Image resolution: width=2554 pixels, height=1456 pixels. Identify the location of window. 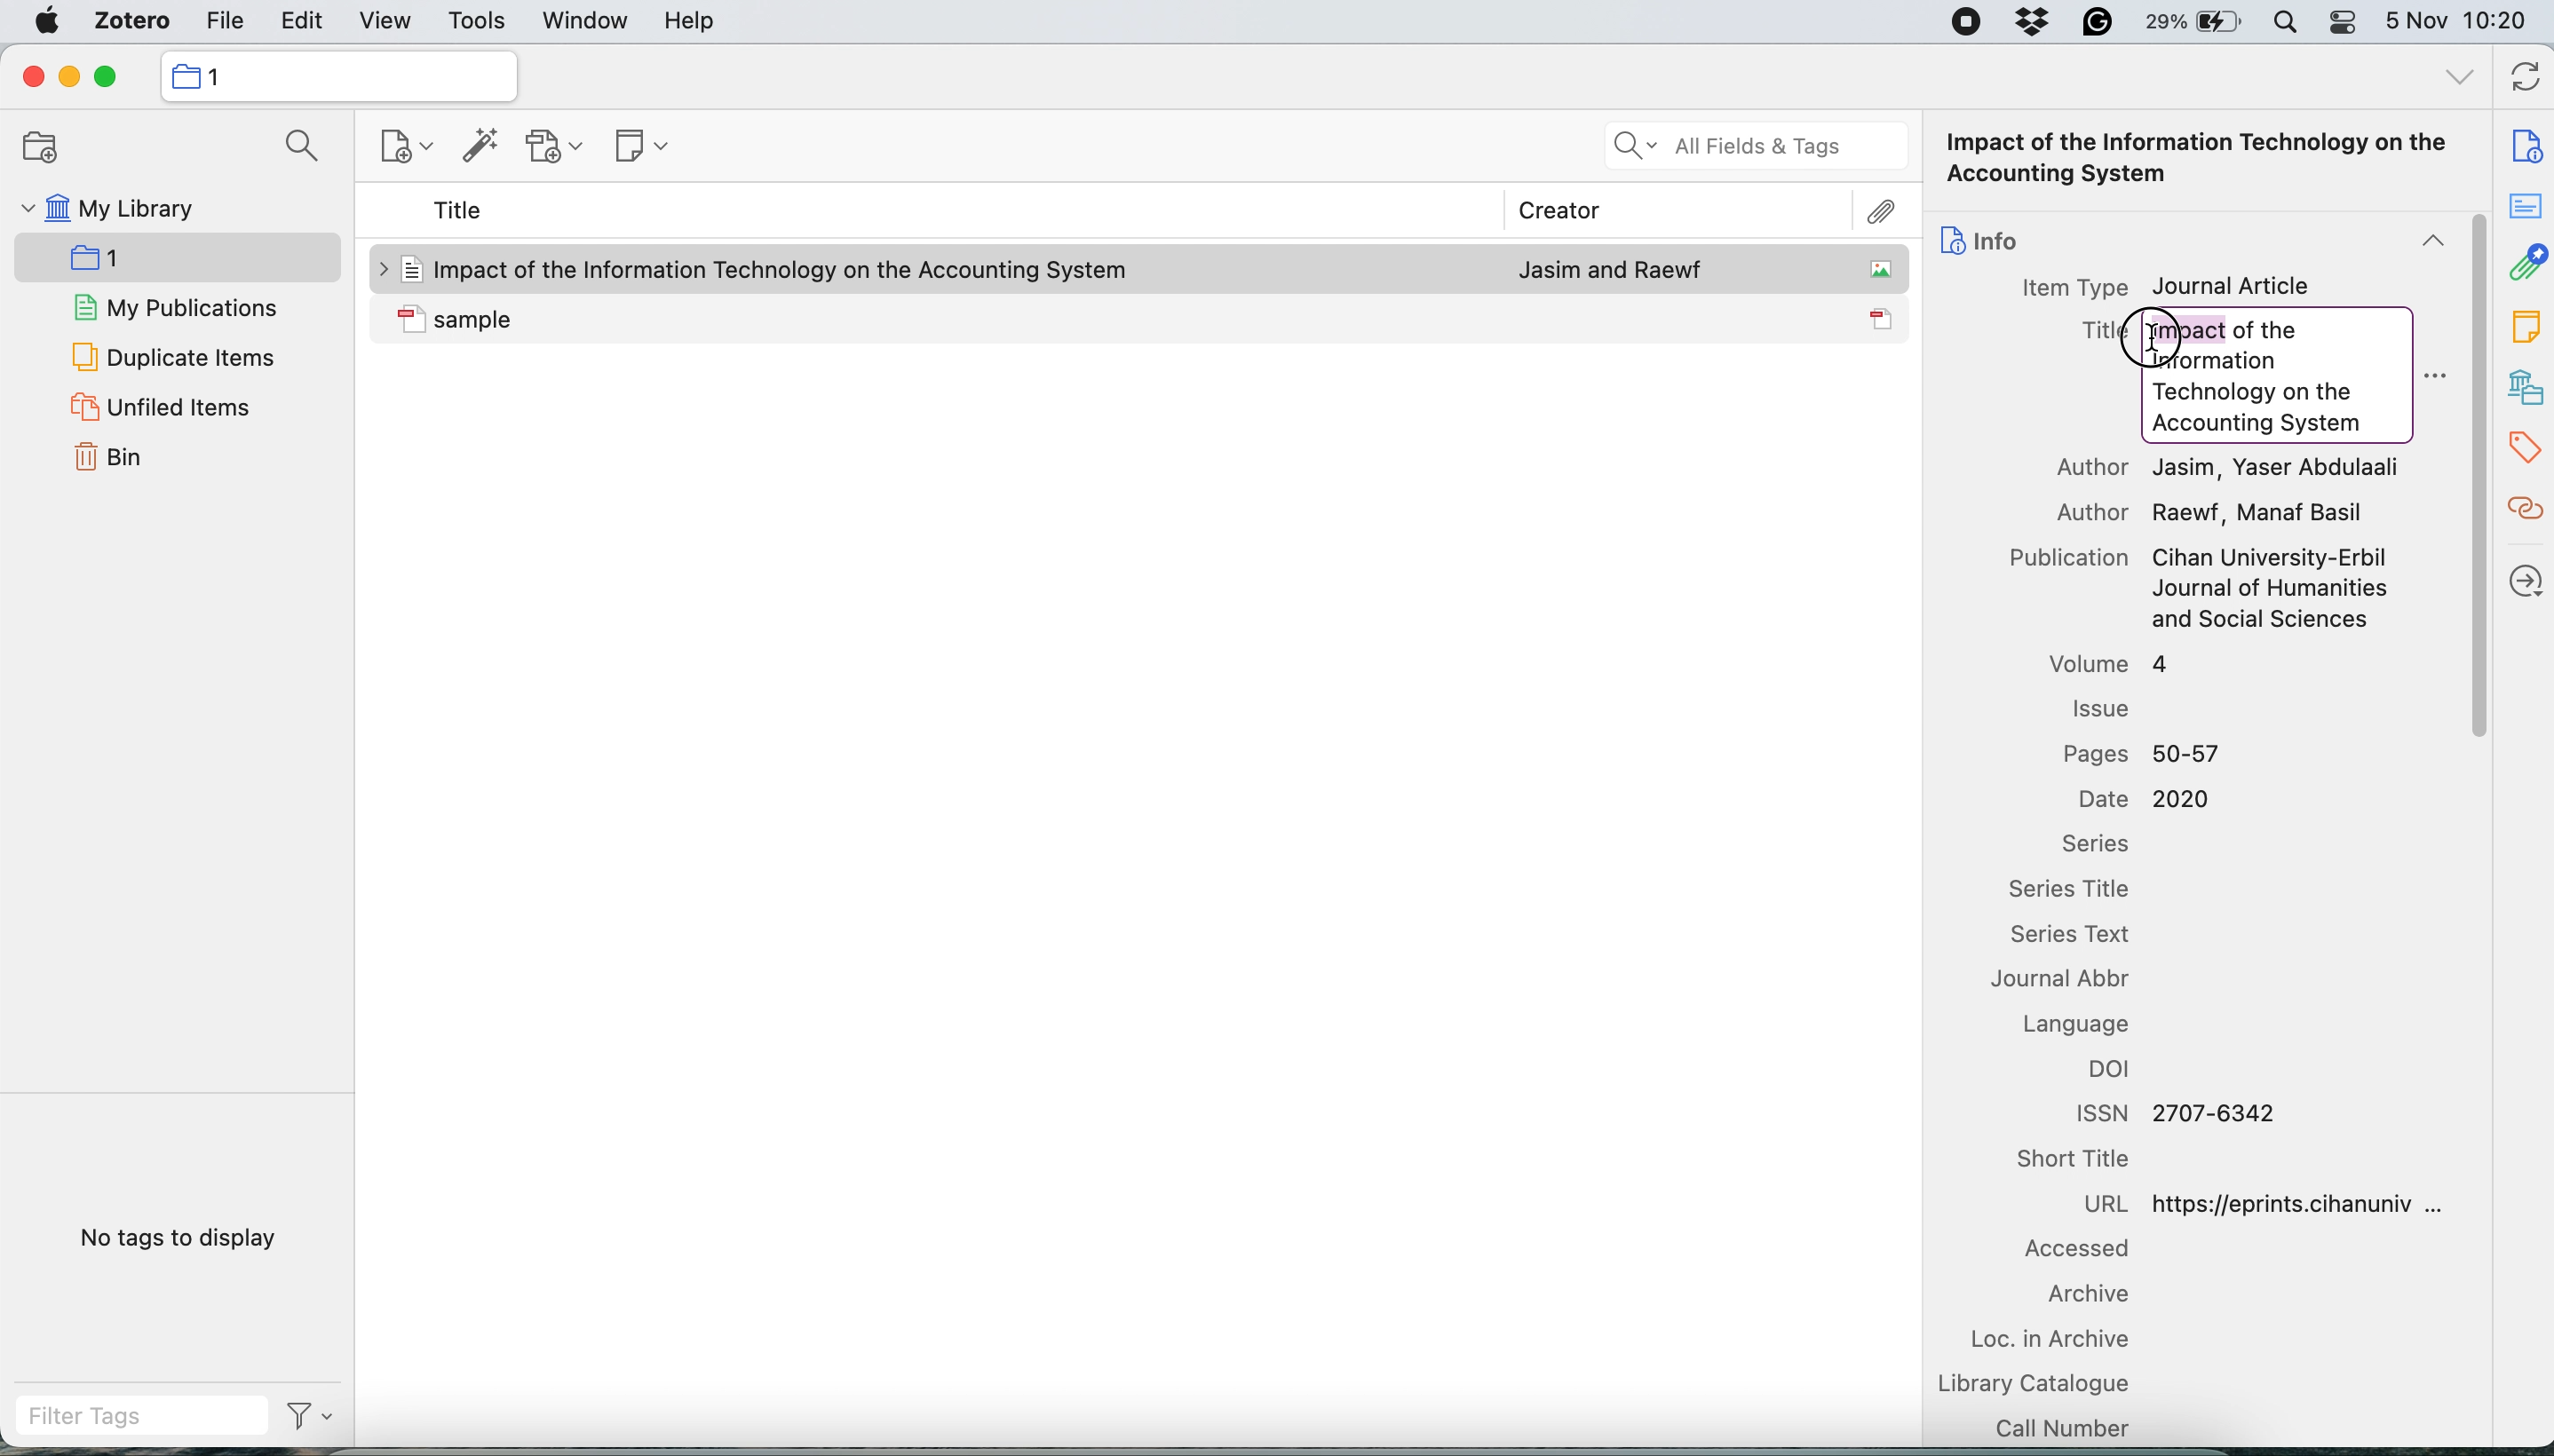
(586, 21).